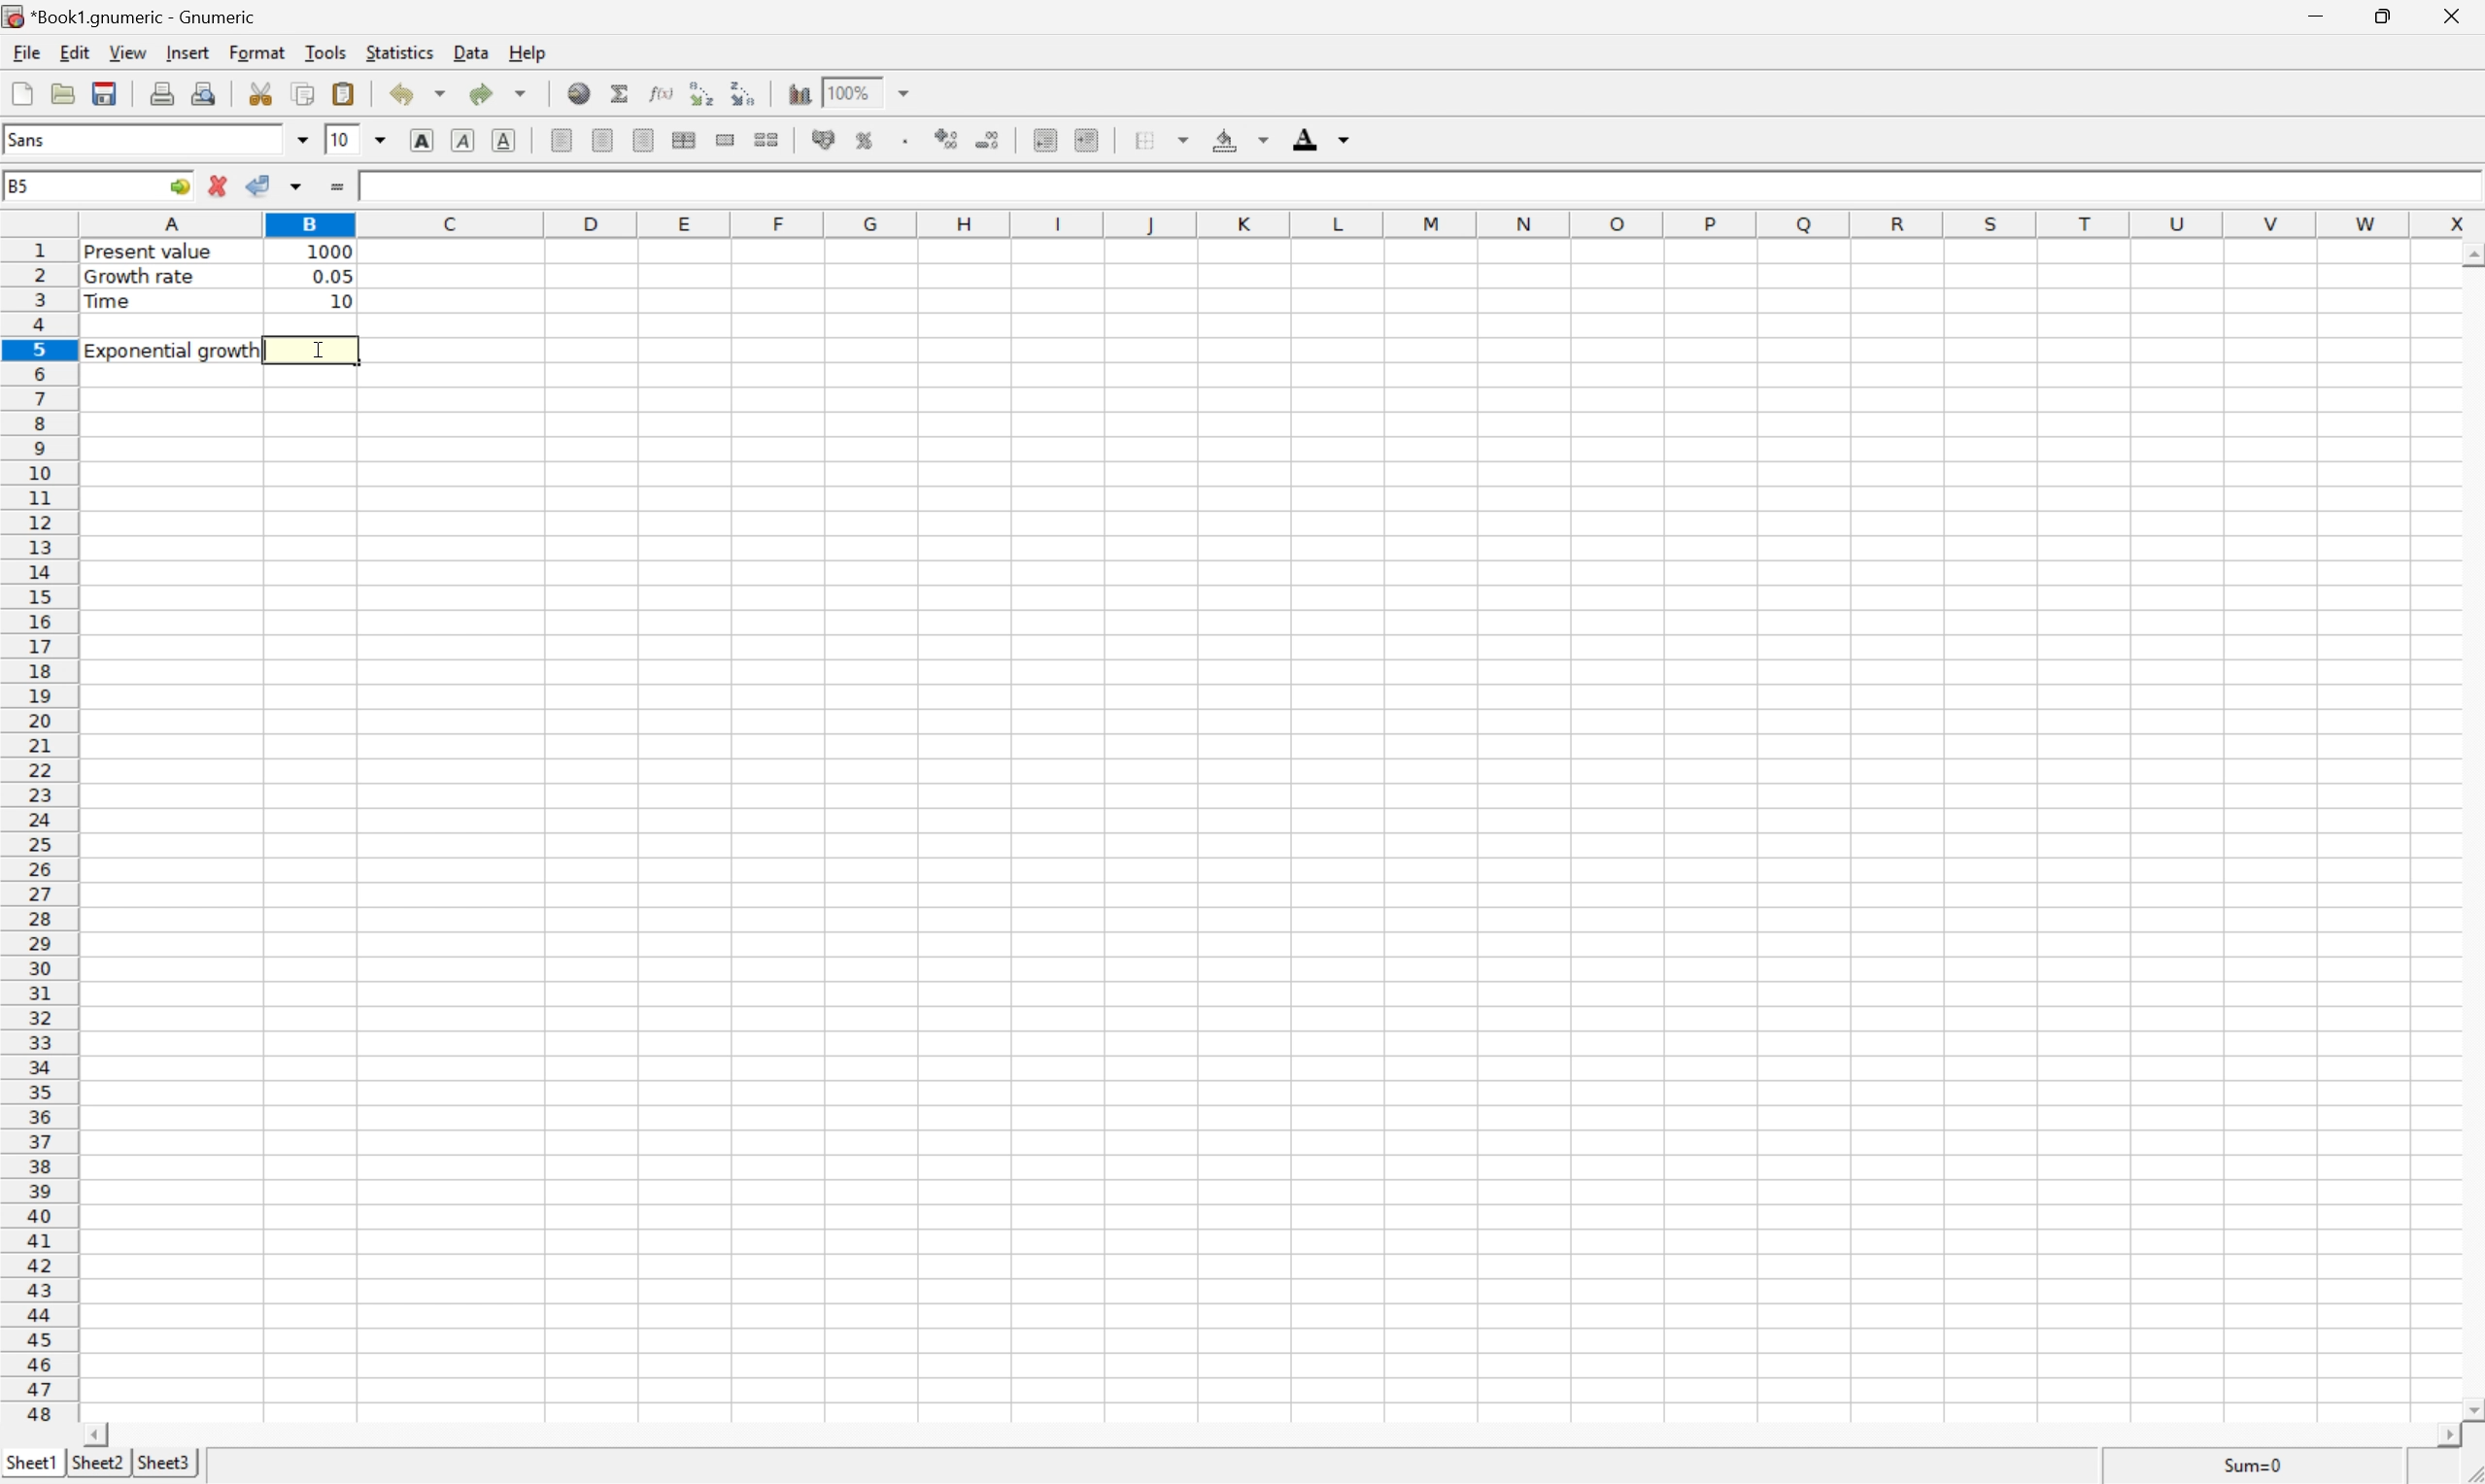  What do you see at coordinates (143, 276) in the screenshot?
I see `Growth rate` at bounding box center [143, 276].